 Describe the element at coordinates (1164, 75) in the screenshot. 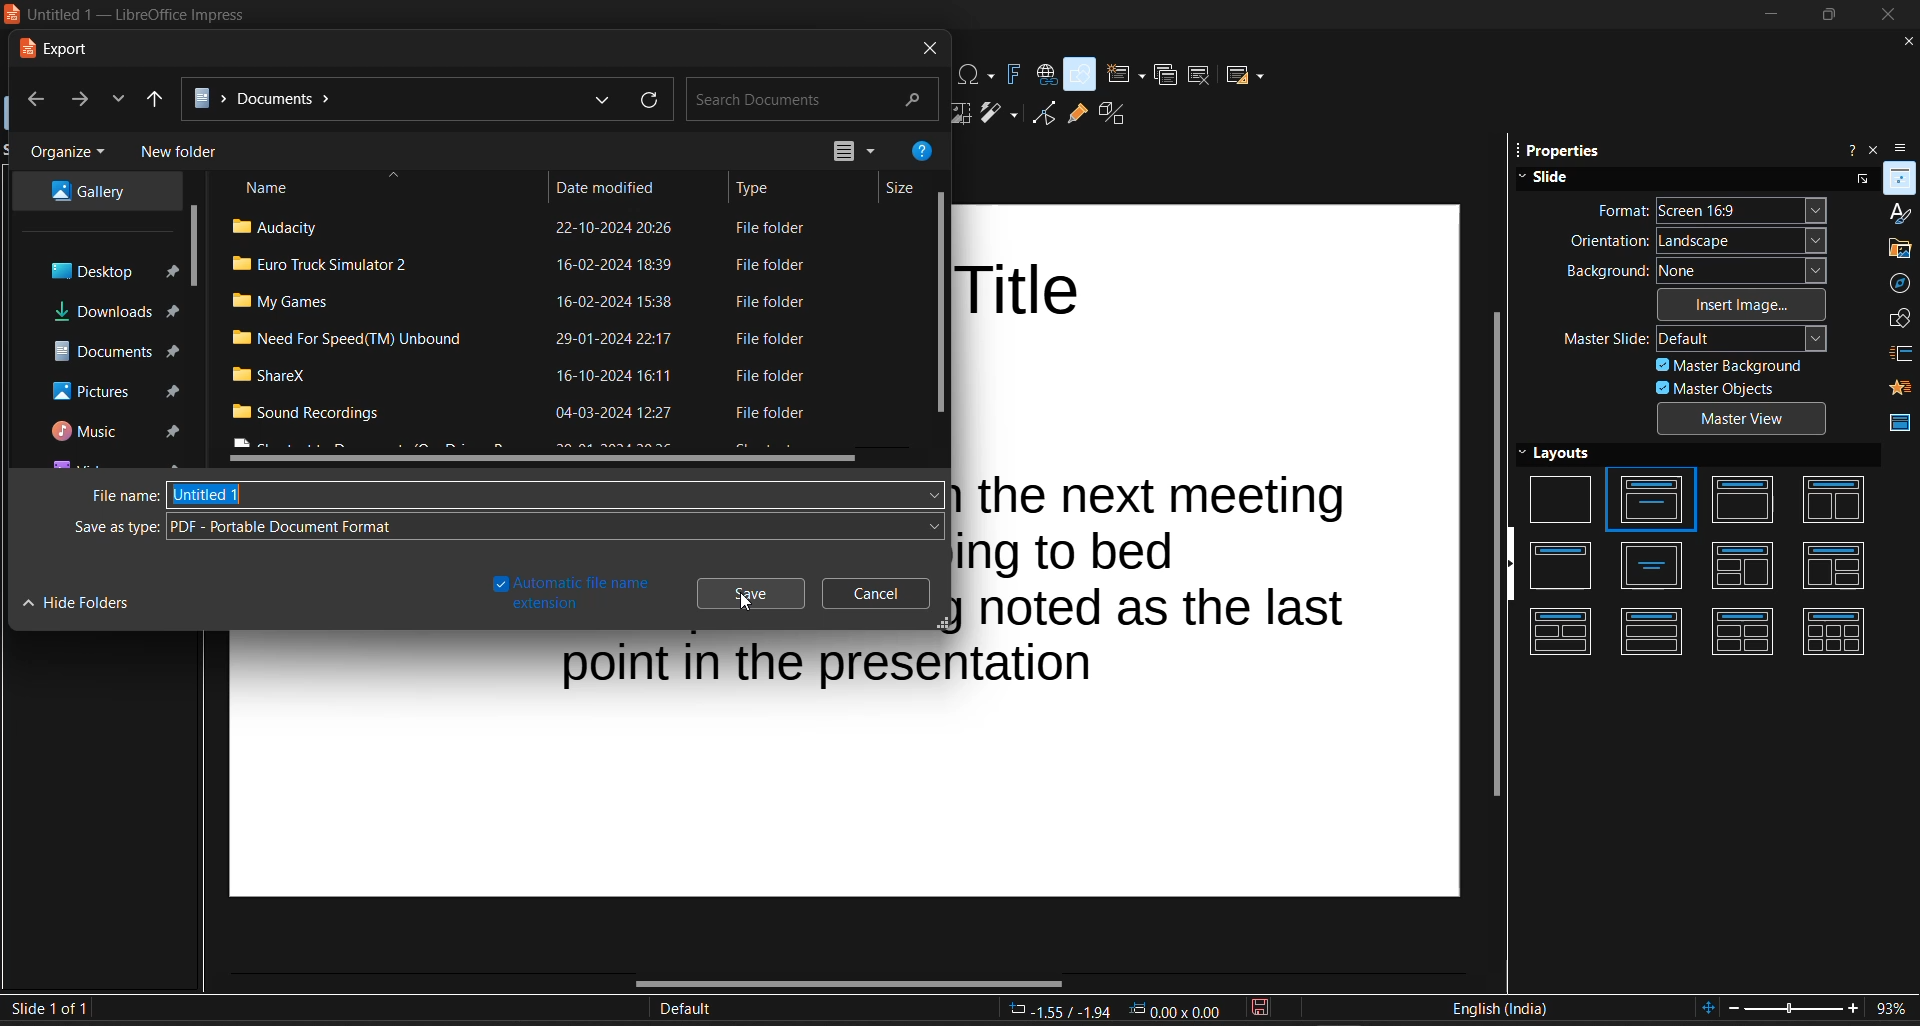

I see `duplicate slide` at that location.